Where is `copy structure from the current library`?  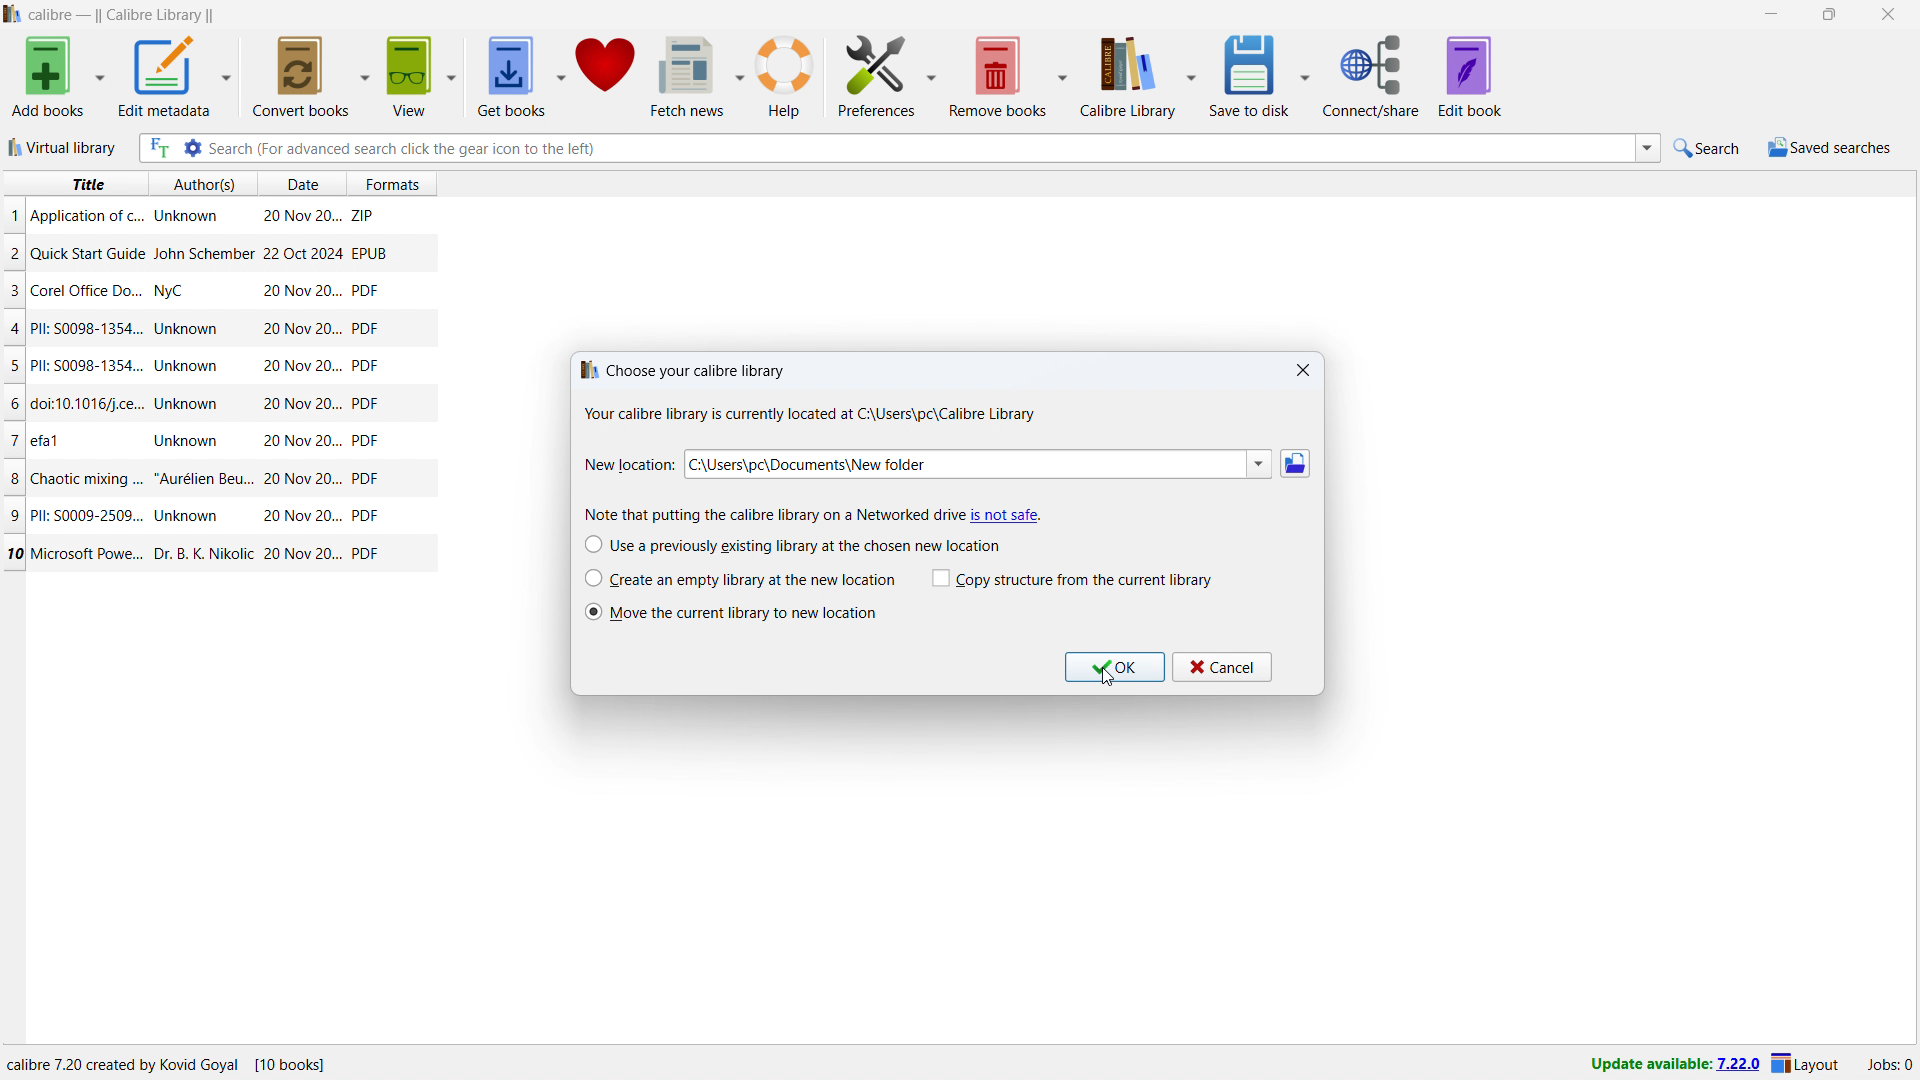 copy structure from the current library is located at coordinates (1073, 579).